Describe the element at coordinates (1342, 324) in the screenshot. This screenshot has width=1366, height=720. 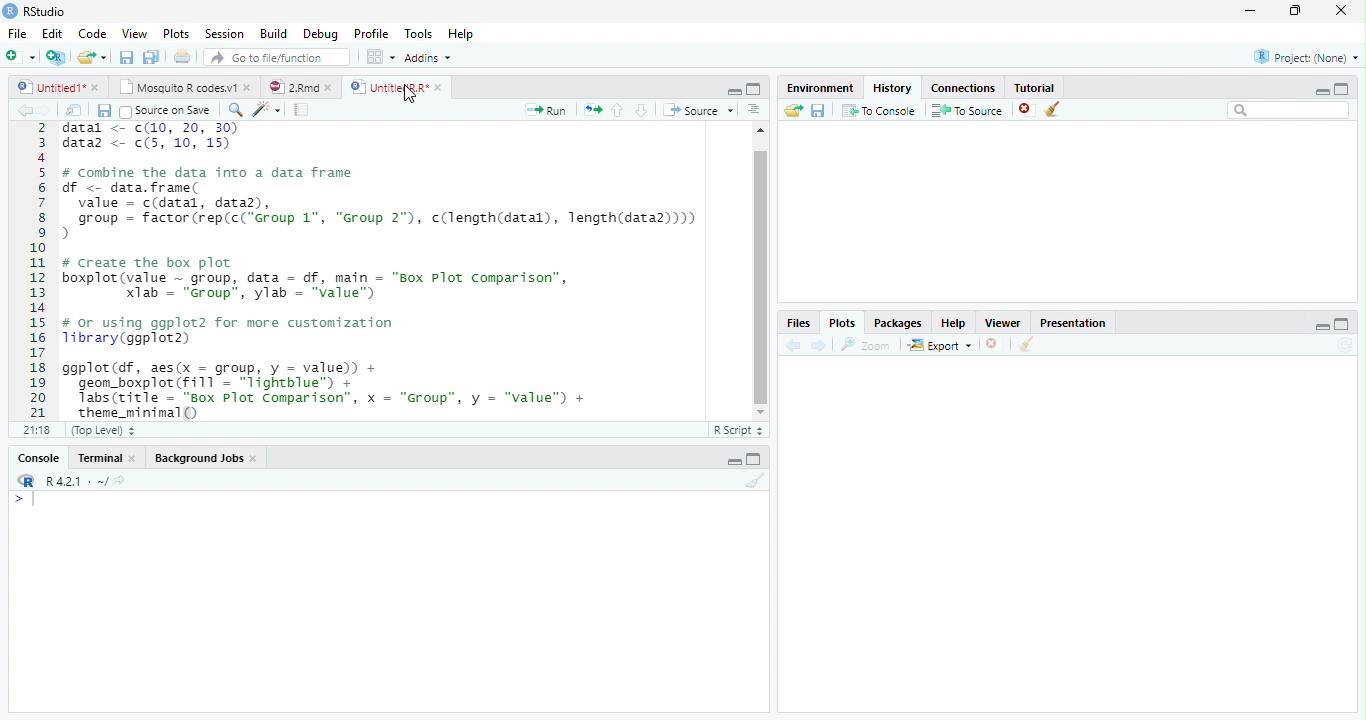
I see `Maximize` at that location.